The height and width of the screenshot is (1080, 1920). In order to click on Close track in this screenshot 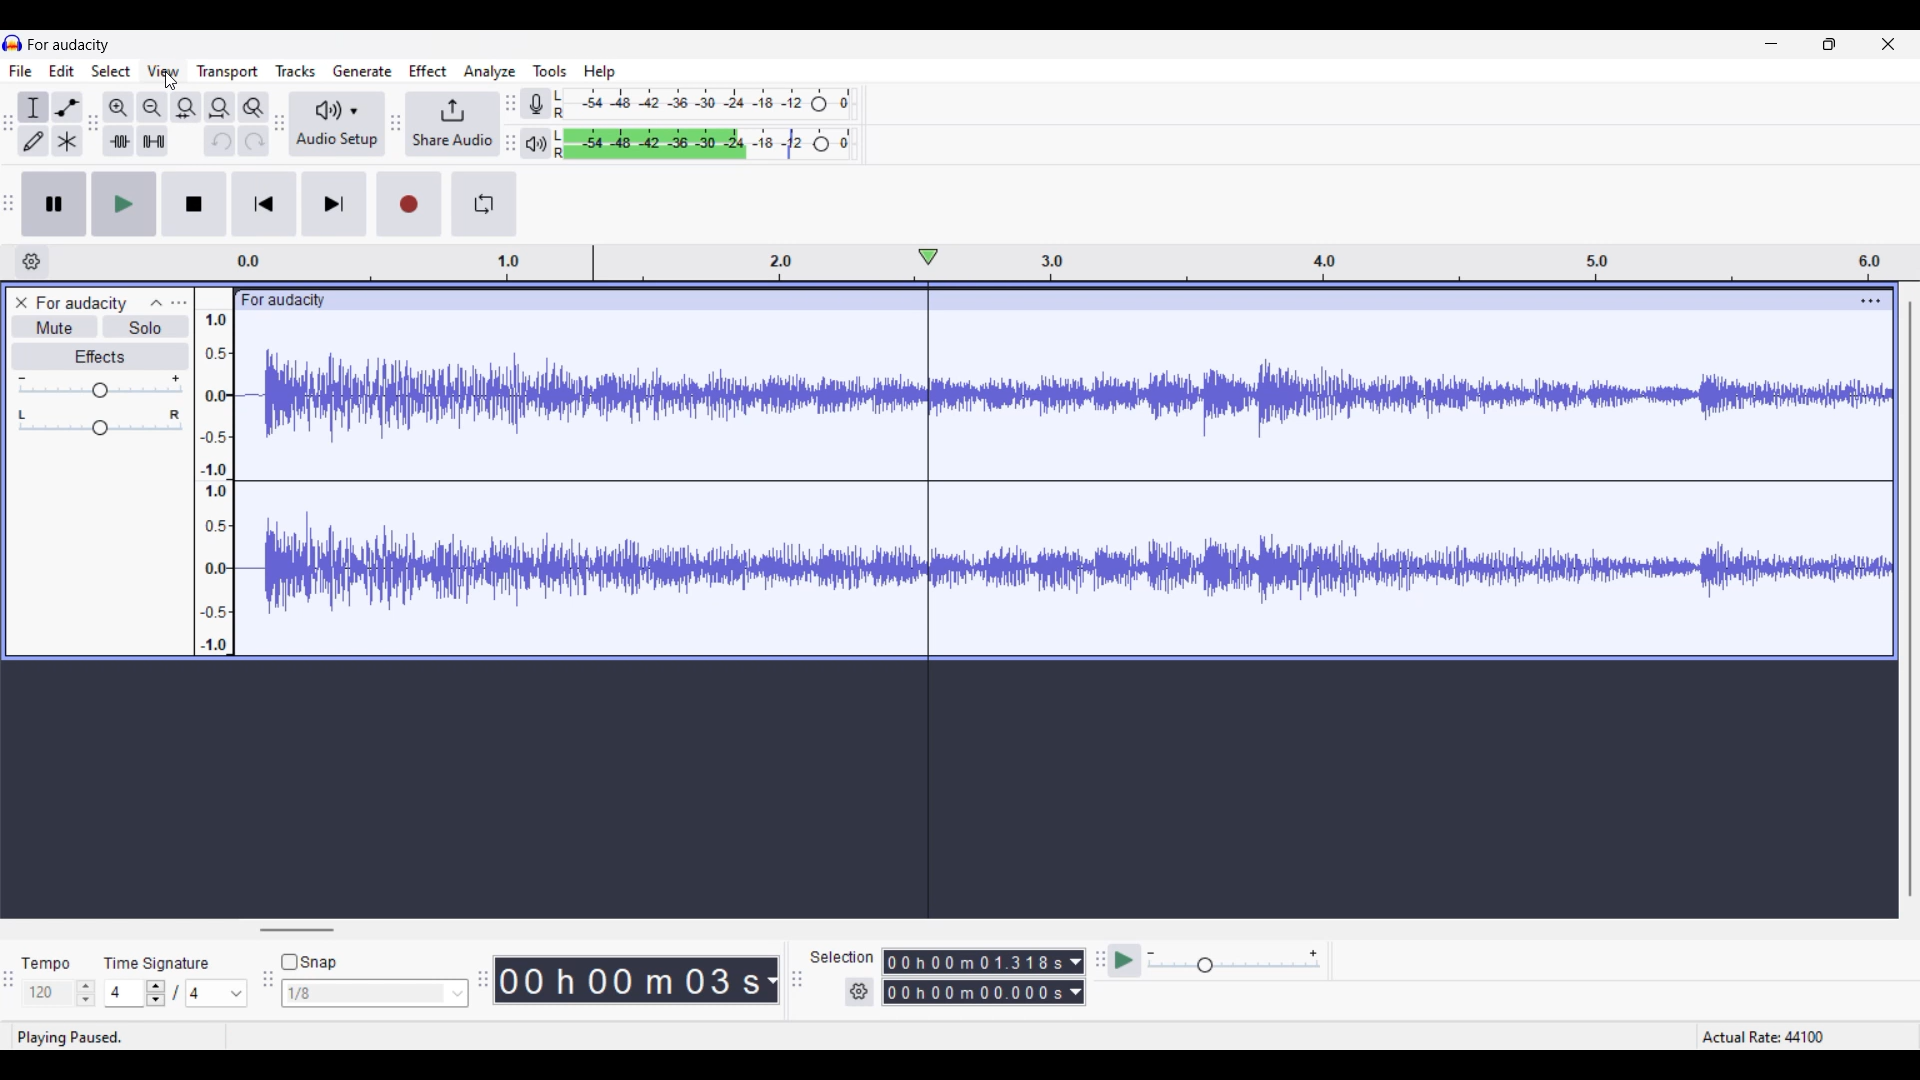, I will do `click(21, 303)`.